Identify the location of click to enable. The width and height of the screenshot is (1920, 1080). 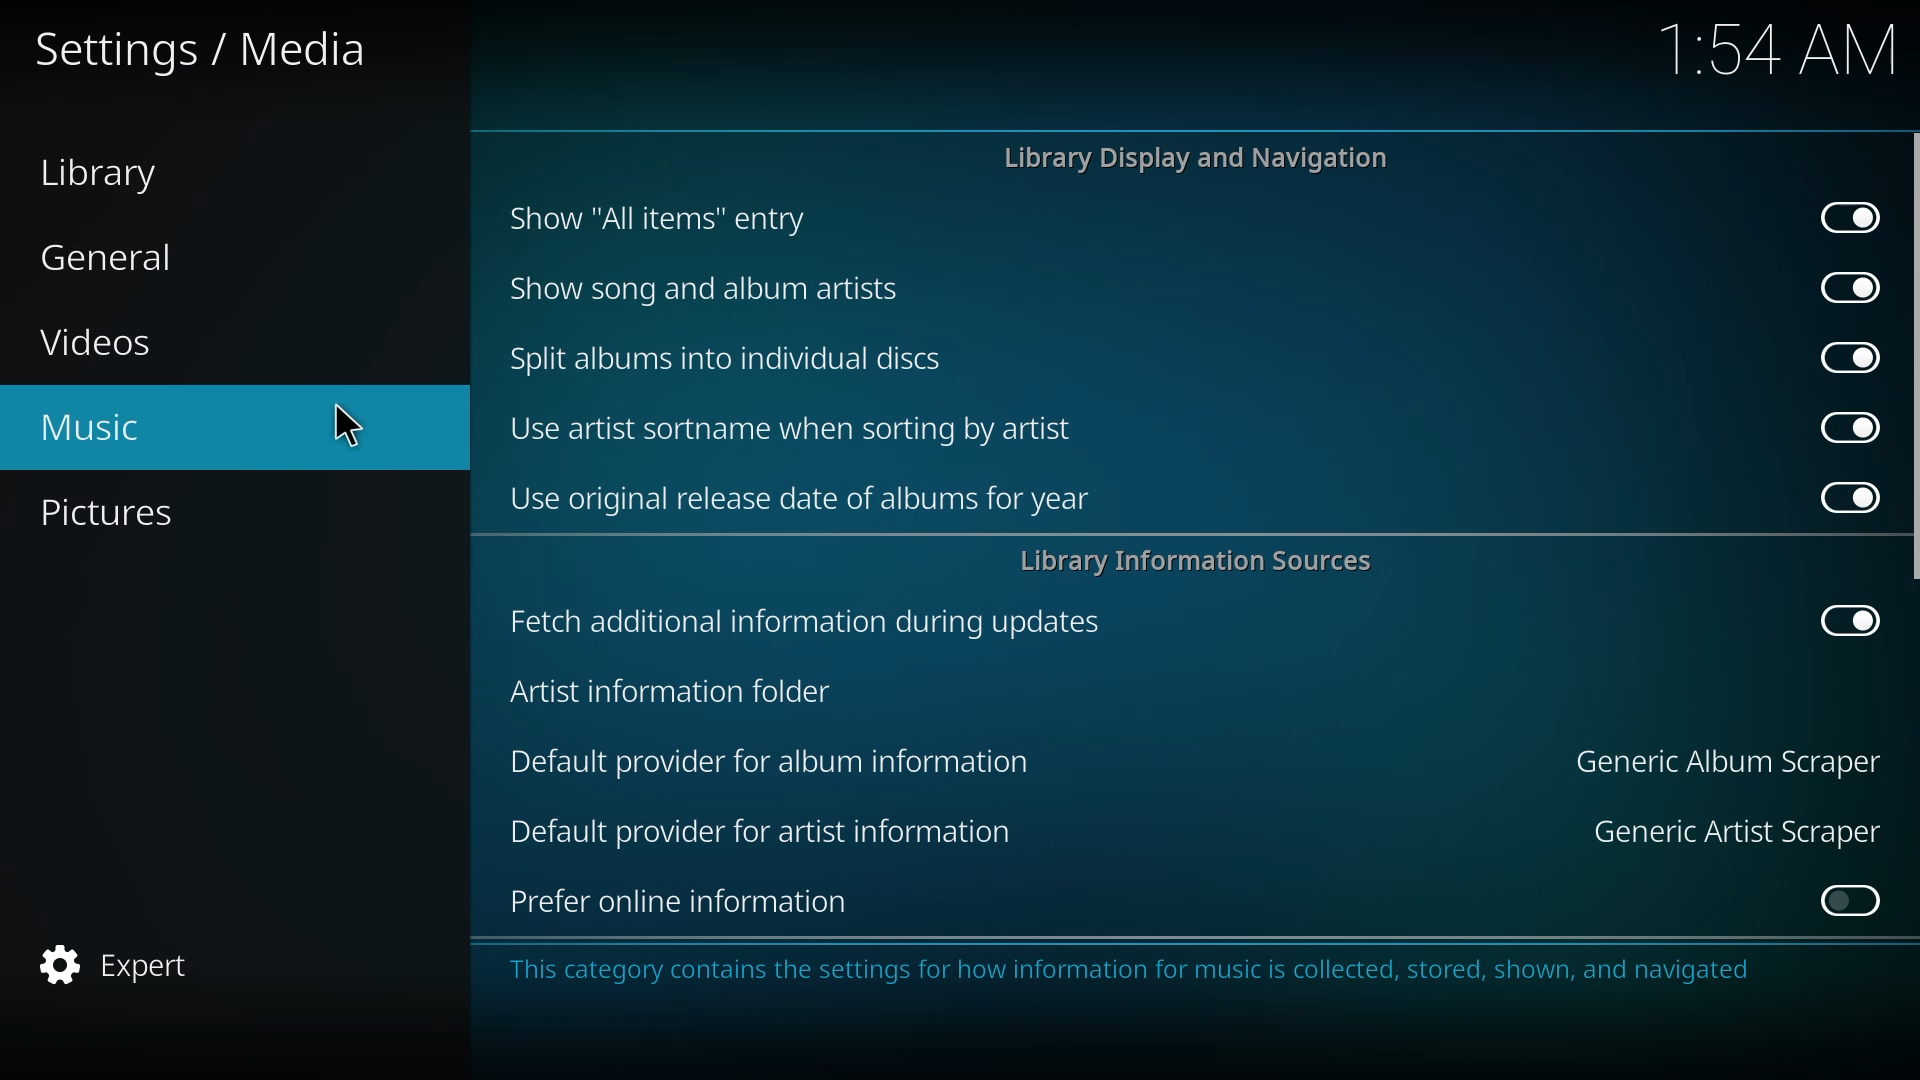
(1839, 903).